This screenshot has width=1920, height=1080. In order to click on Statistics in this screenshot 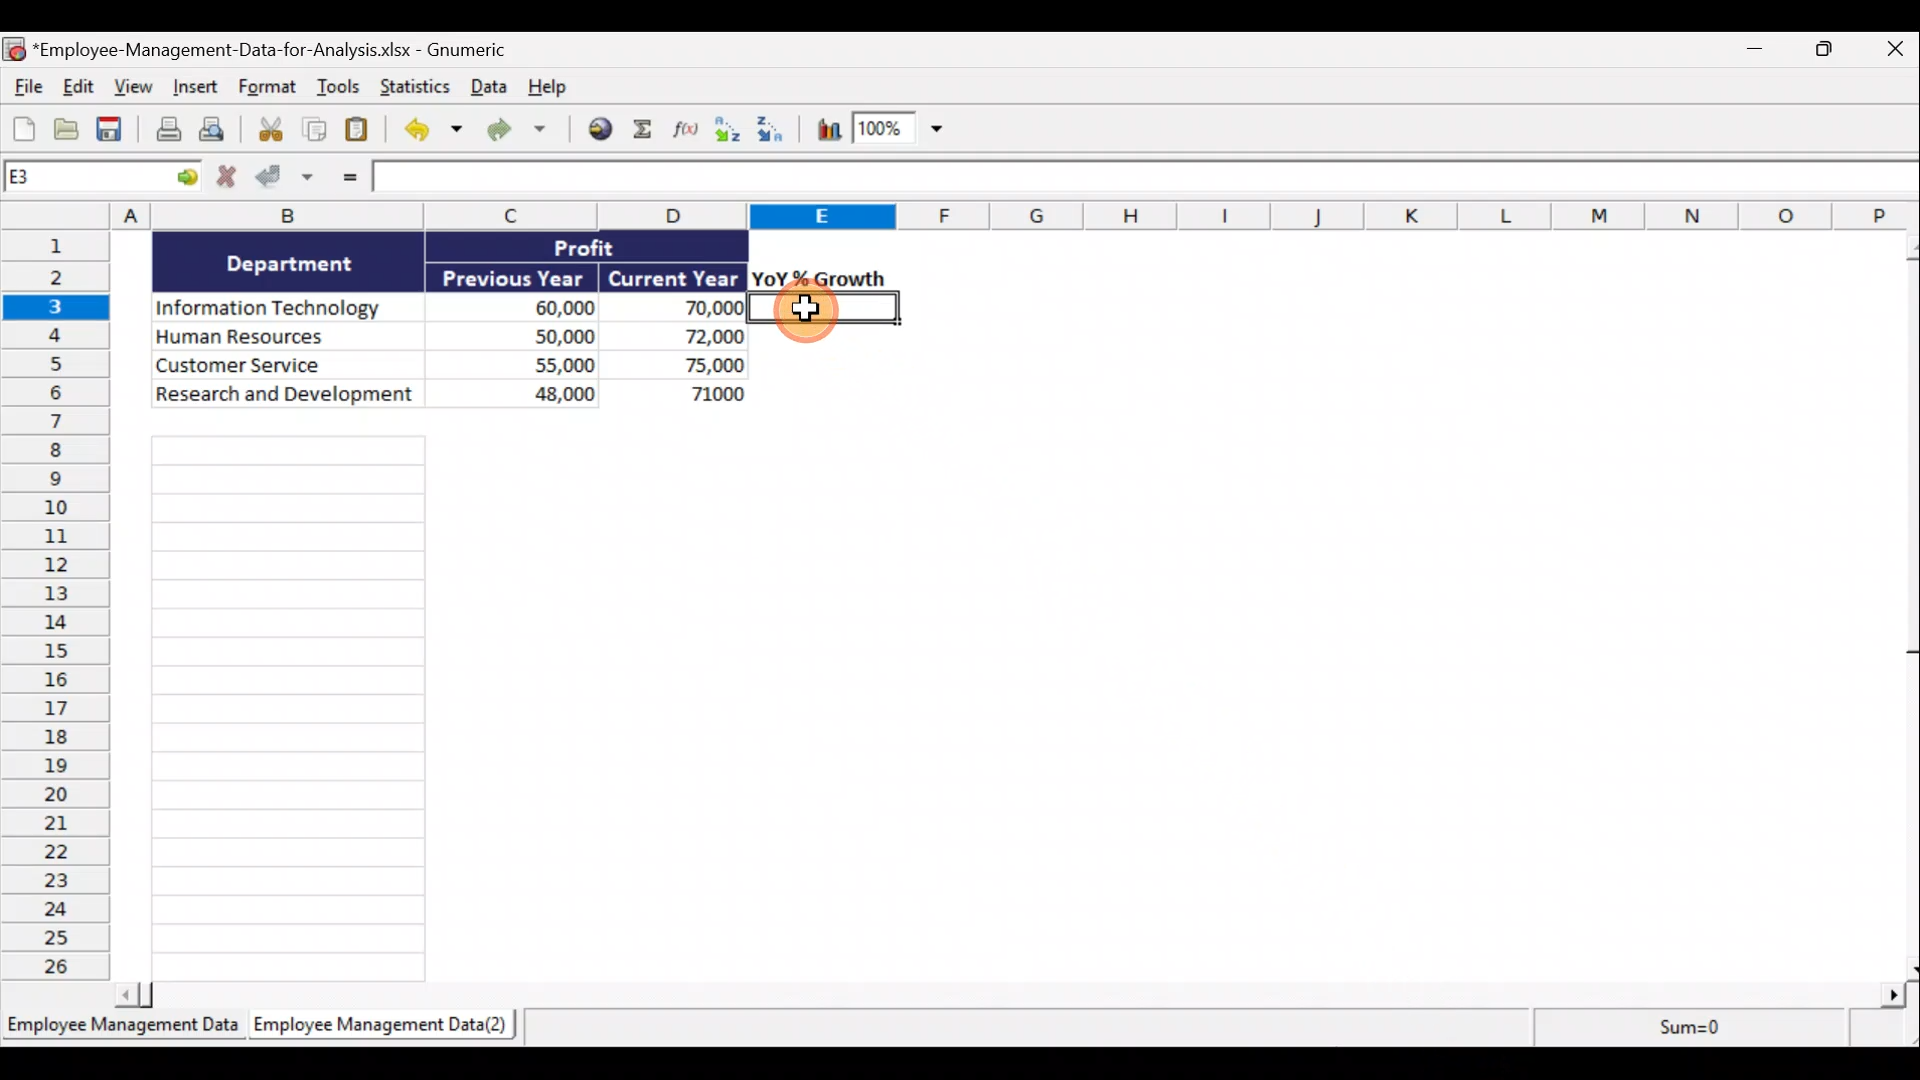, I will do `click(412, 87)`.